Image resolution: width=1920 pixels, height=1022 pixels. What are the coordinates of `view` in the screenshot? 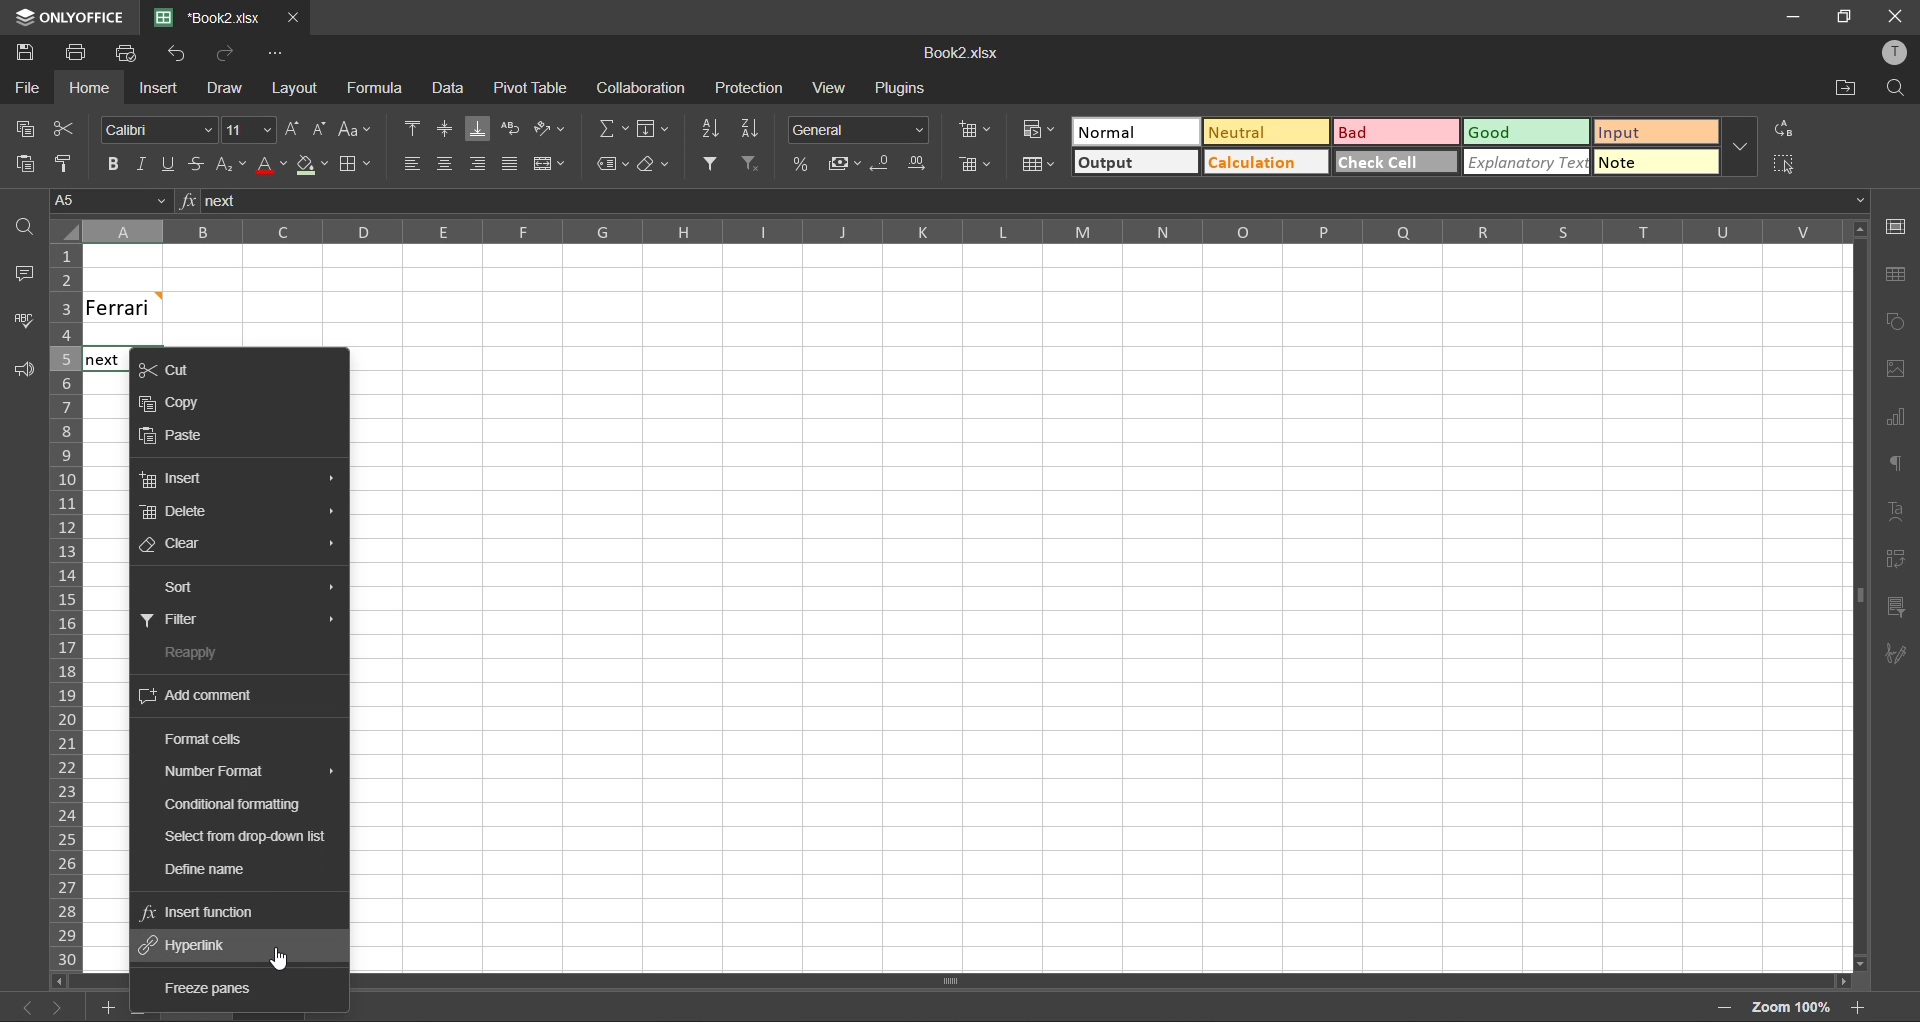 It's located at (828, 87).